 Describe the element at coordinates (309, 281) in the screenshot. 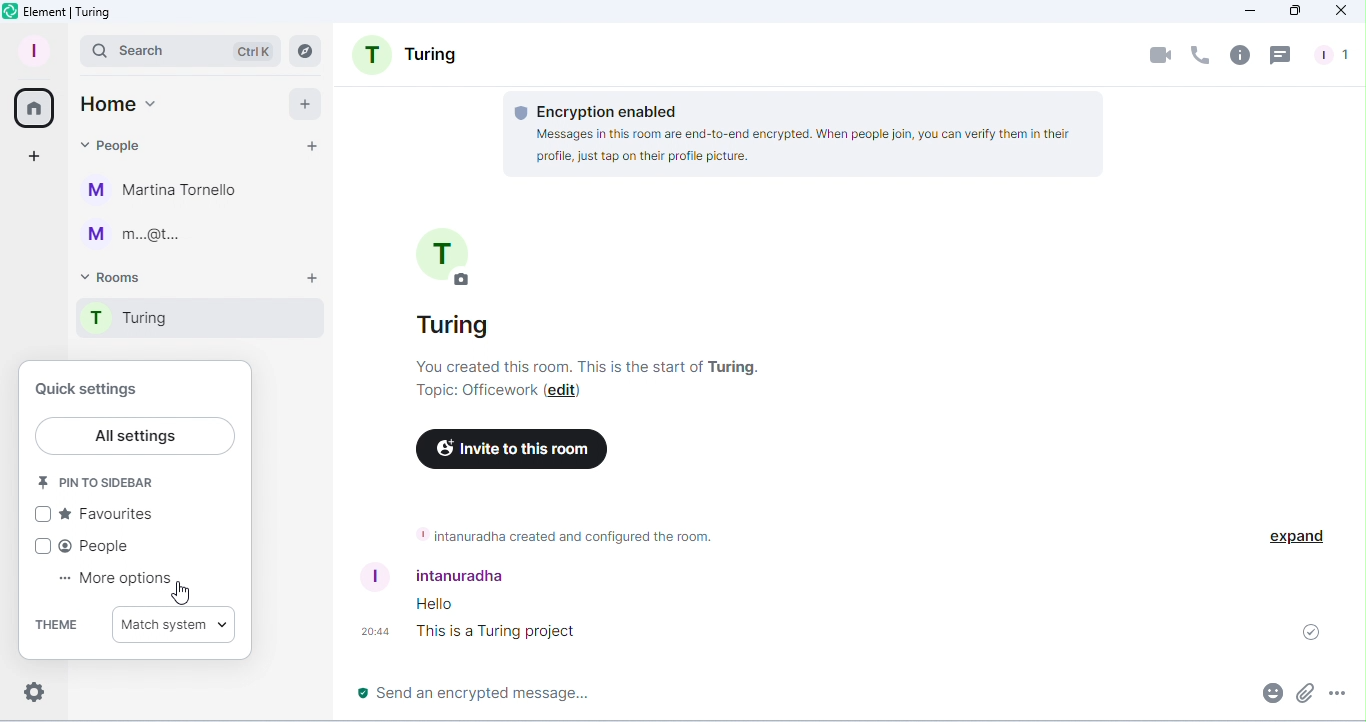

I see `Add room` at that location.